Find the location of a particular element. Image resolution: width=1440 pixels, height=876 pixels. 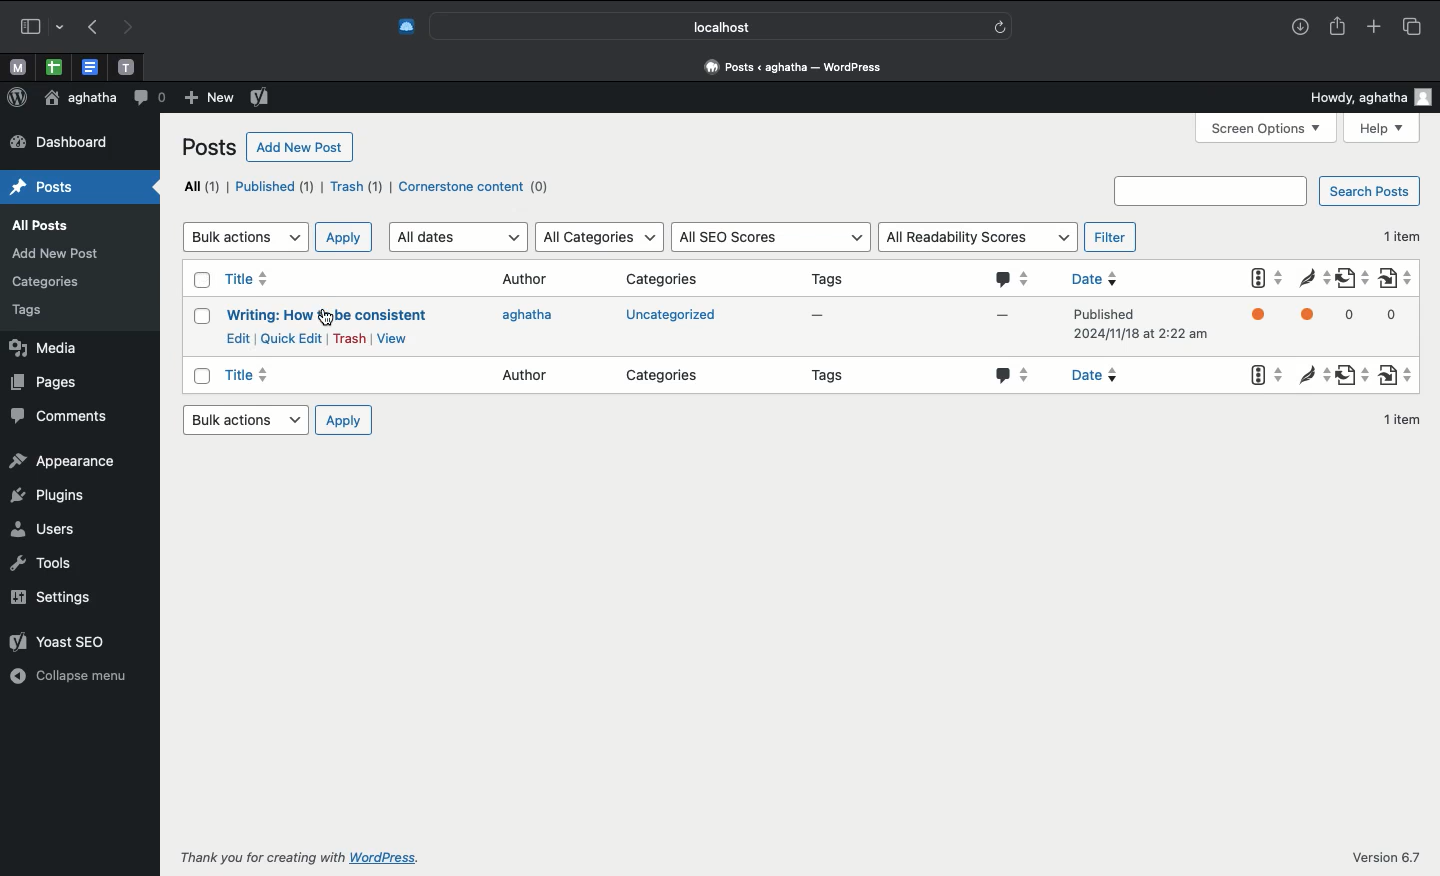

Date is located at coordinates (1109, 278).